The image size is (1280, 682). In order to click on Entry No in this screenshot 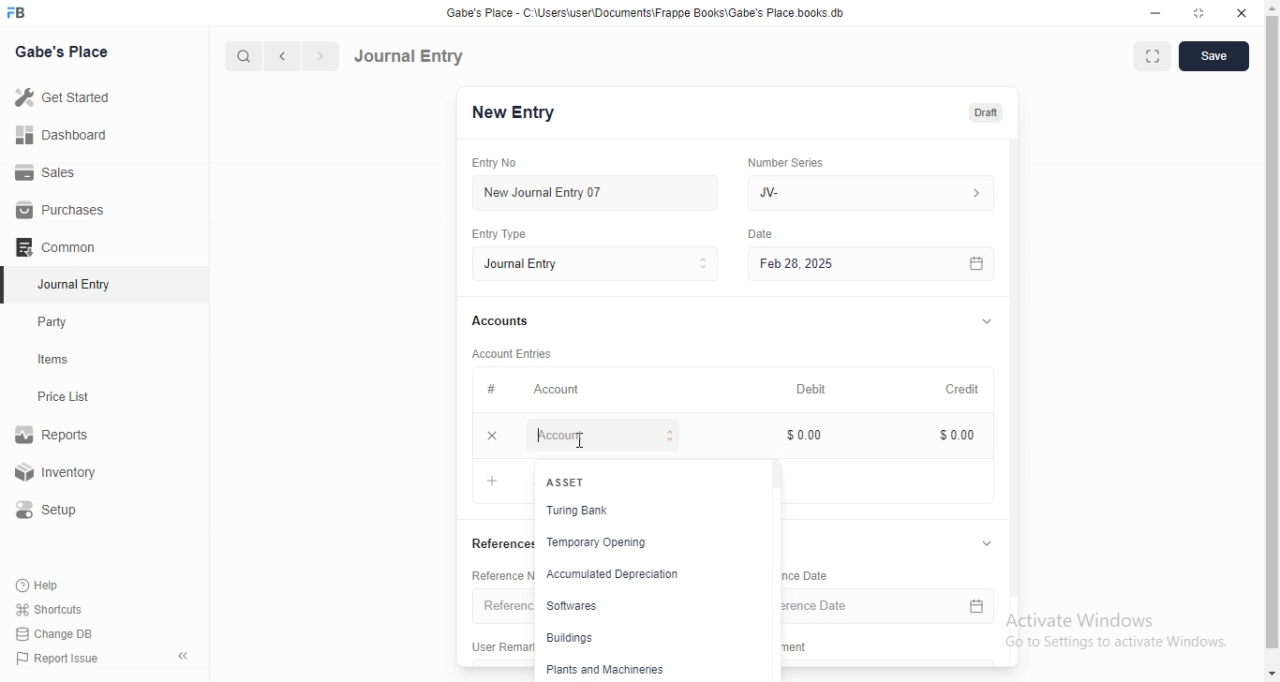, I will do `click(505, 163)`.